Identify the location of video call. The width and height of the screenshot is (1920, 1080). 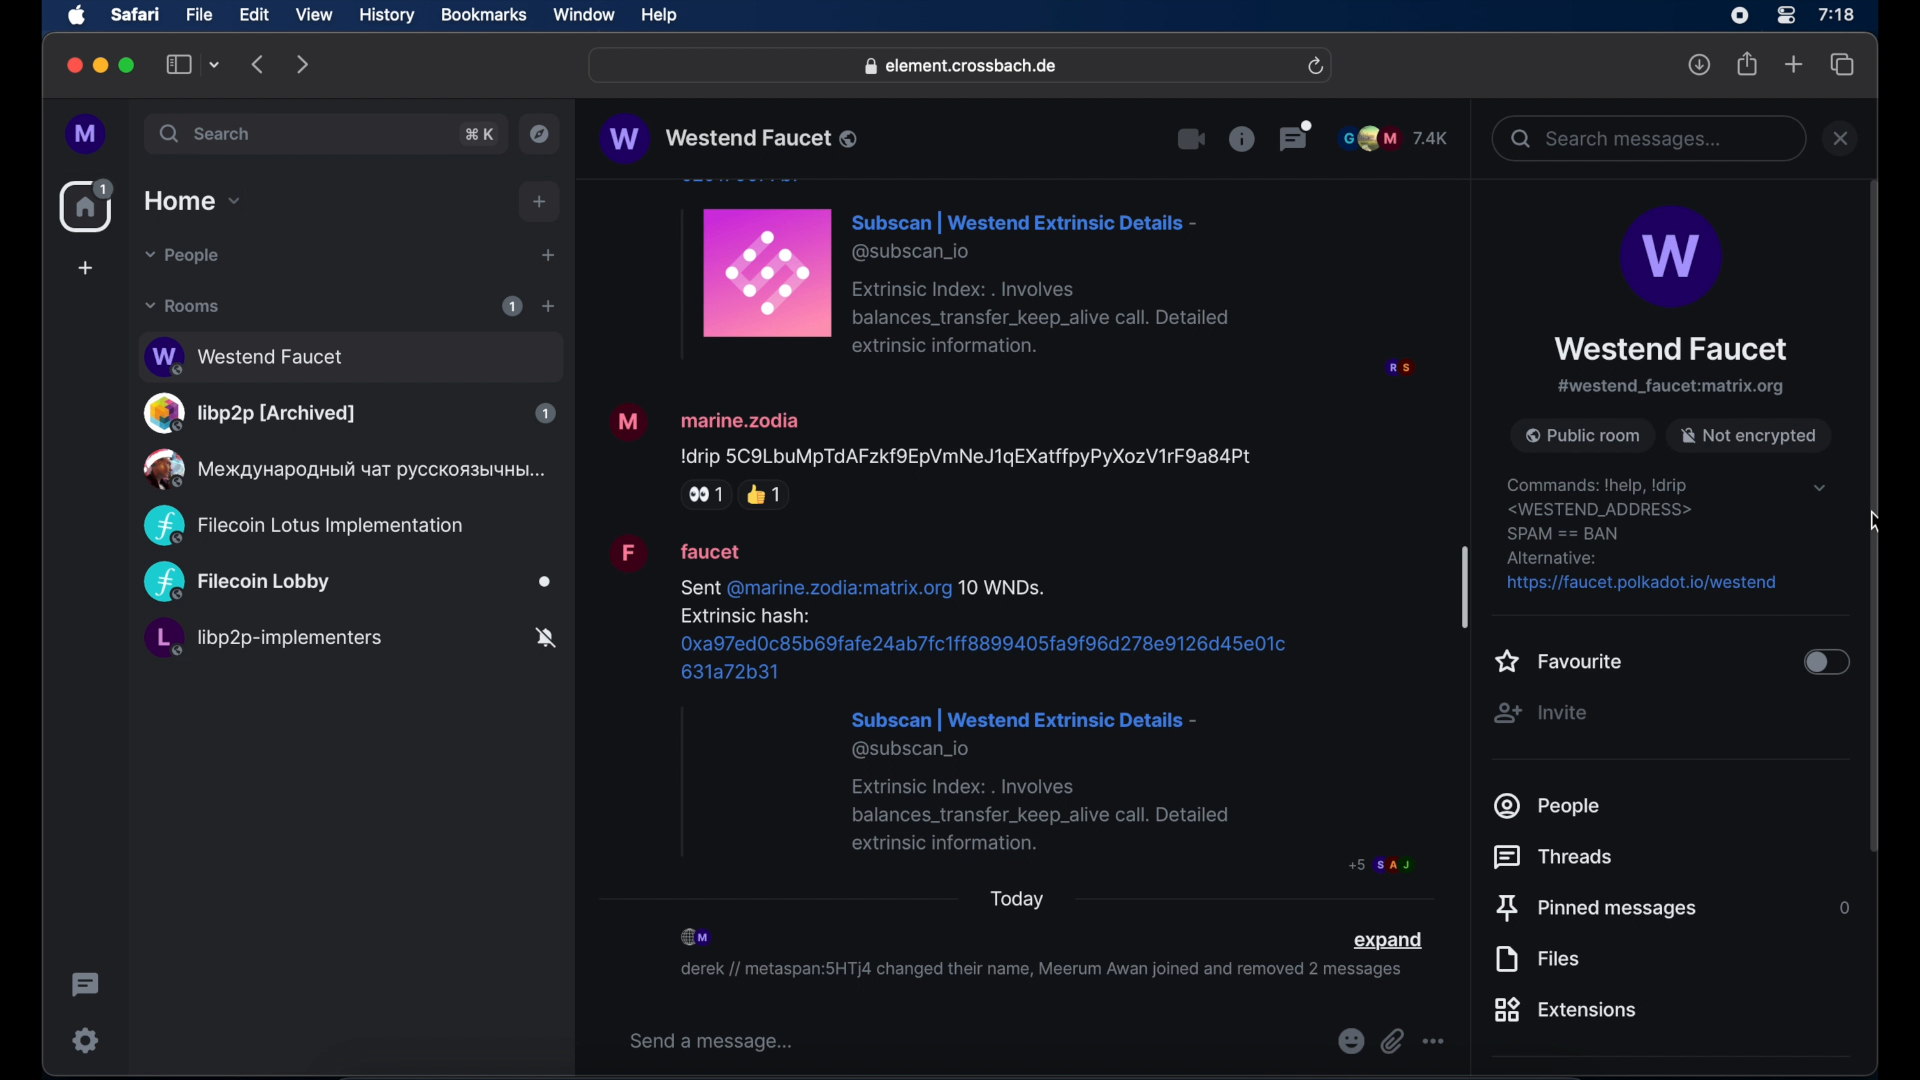
(1192, 140).